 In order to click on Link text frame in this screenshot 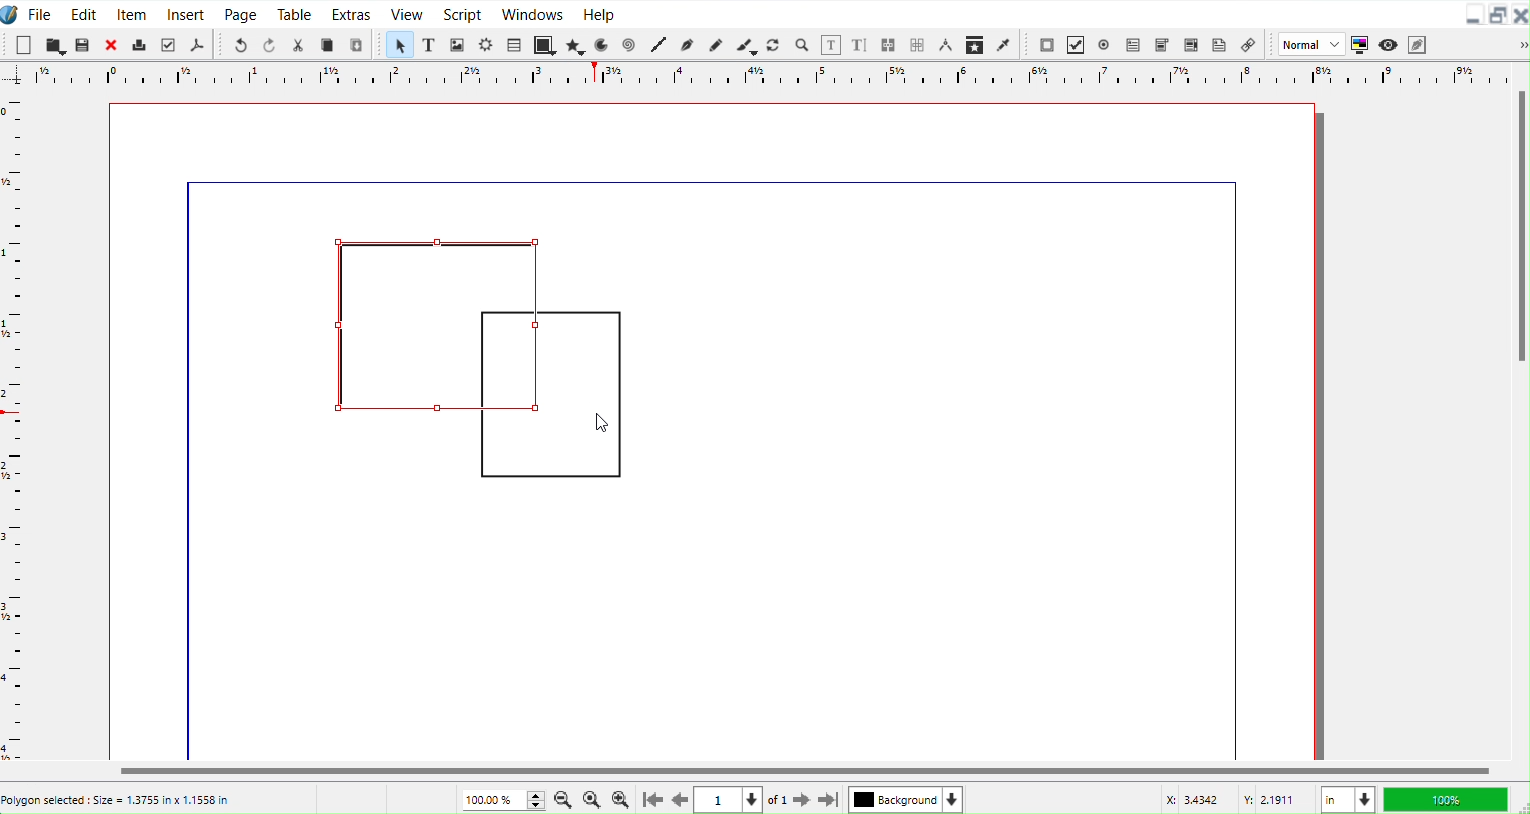, I will do `click(890, 45)`.